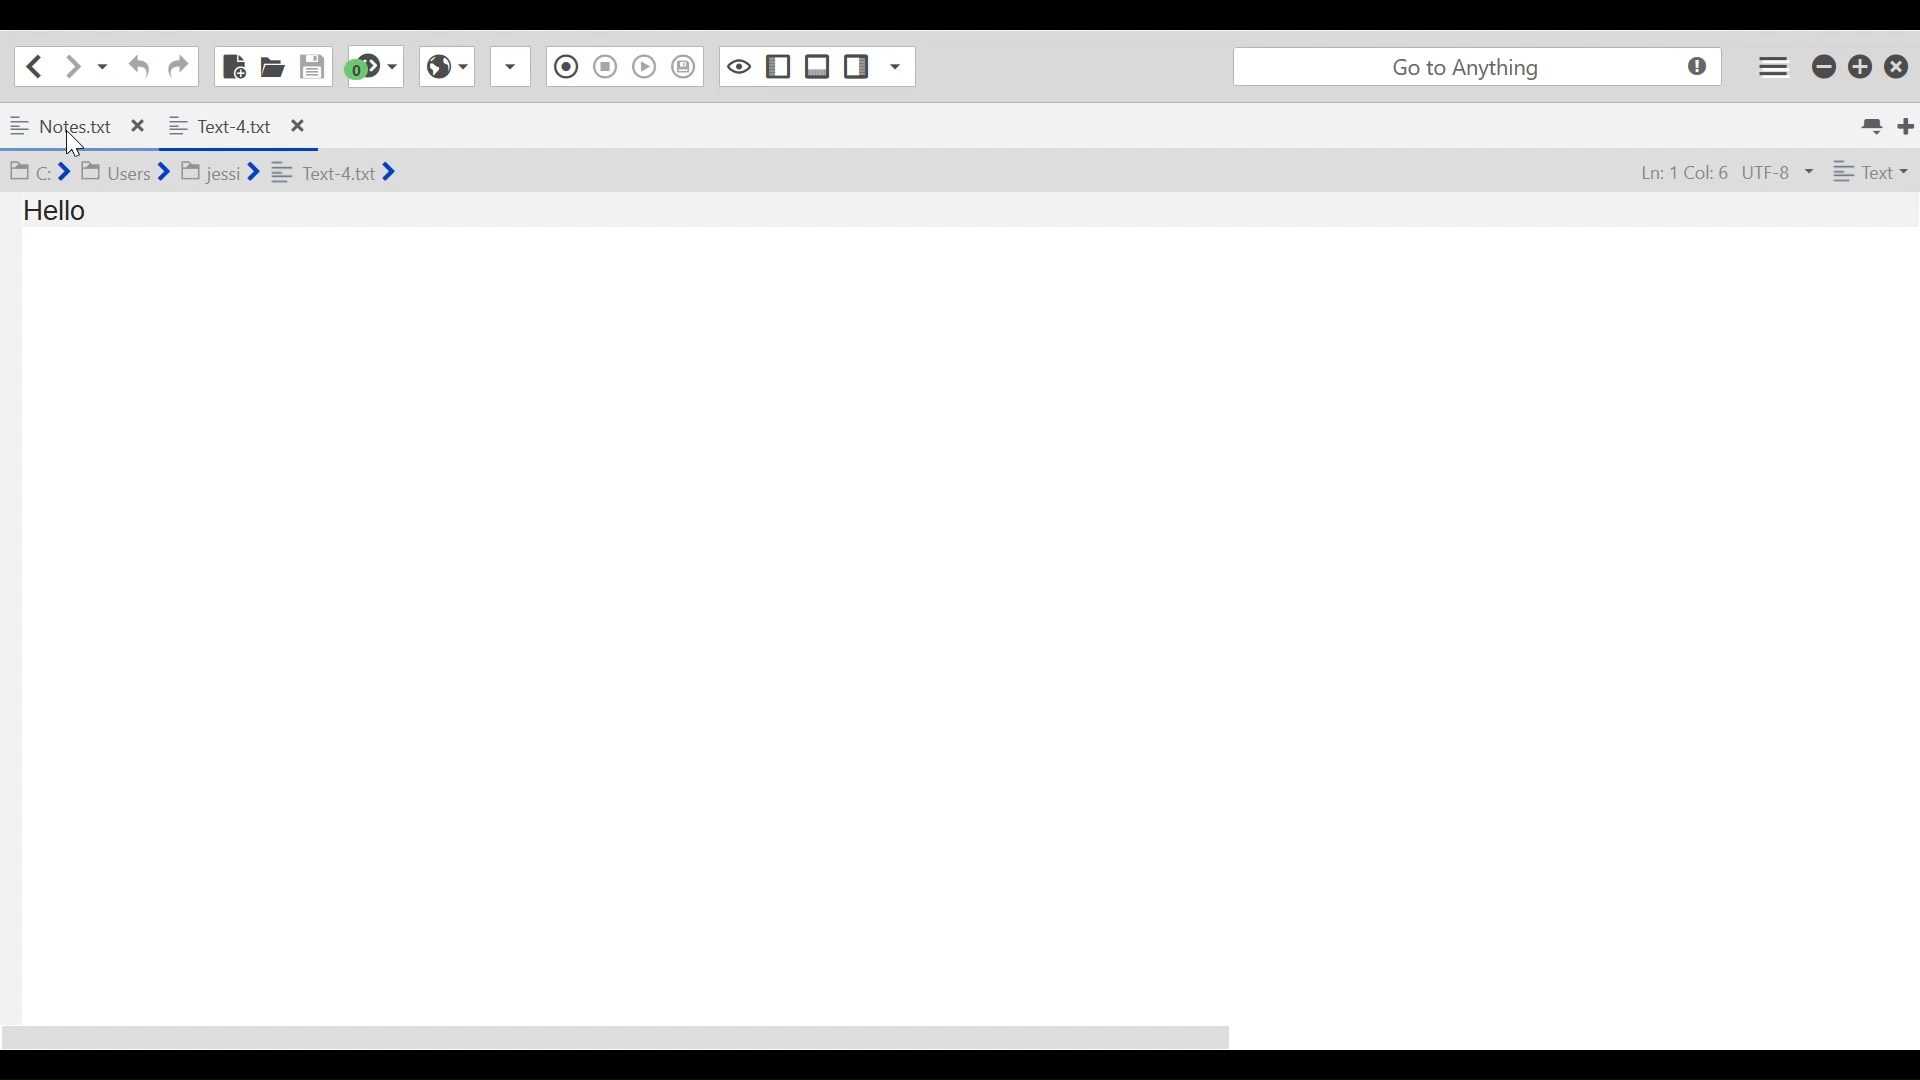 The height and width of the screenshot is (1080, 1920). What do you see at coordinates (33, 65) in the screenshot?
I see `Go back one loaction` at bounding box center [33, 65].